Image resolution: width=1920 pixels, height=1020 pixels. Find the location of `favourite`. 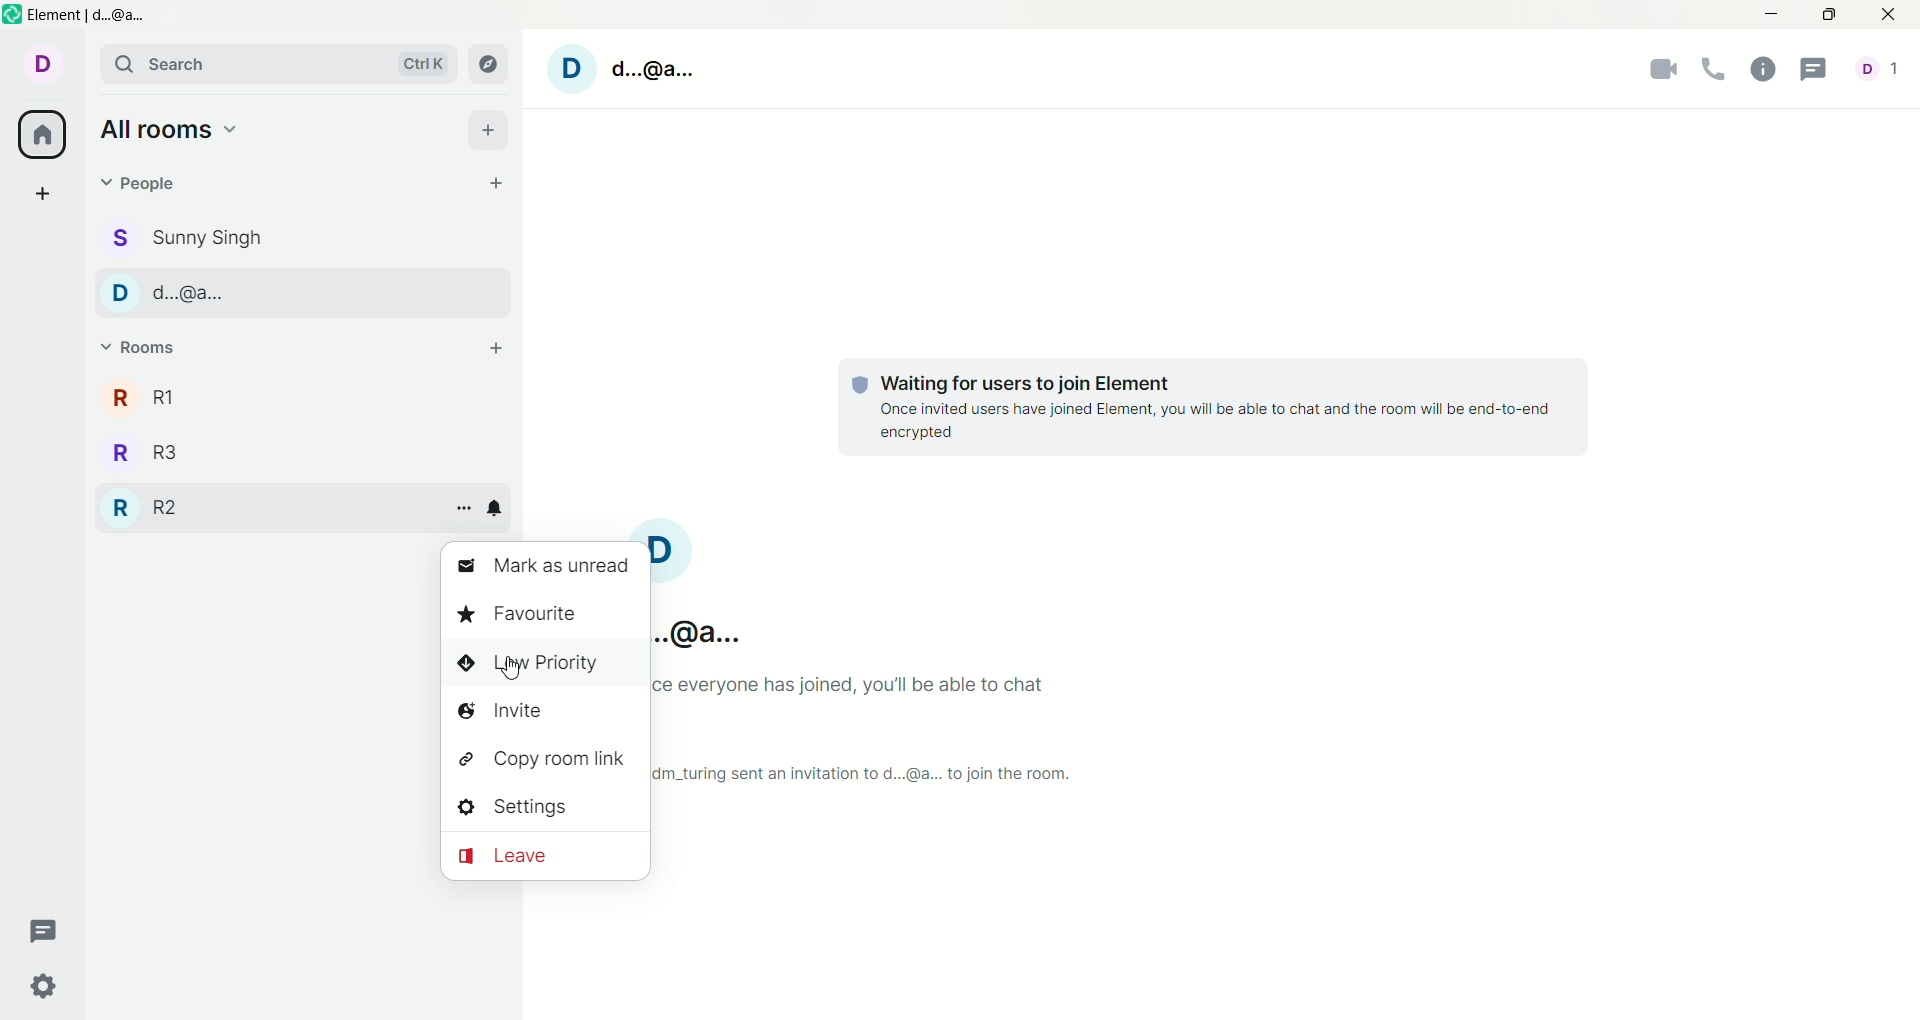

favourite is located at coordinates (518, 615).